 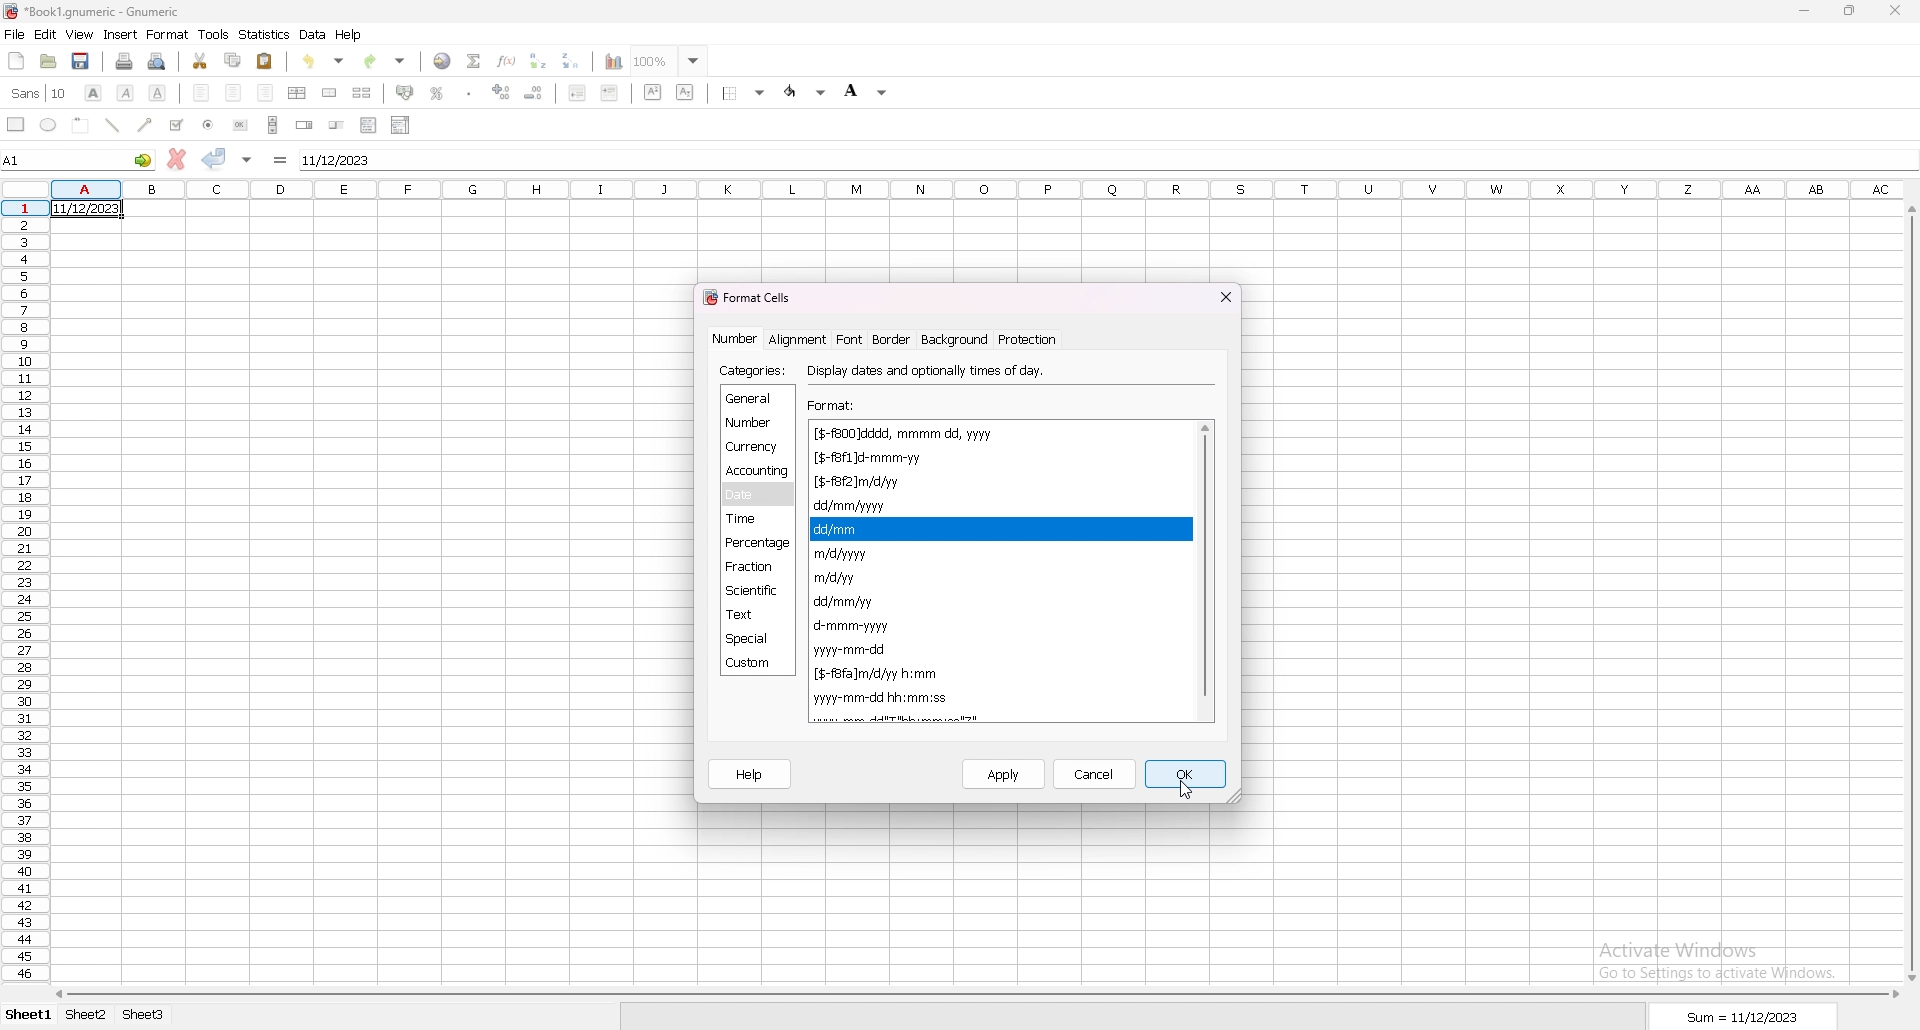 I want to click on dd/mm/yyyy, so click(x=855, y=506).